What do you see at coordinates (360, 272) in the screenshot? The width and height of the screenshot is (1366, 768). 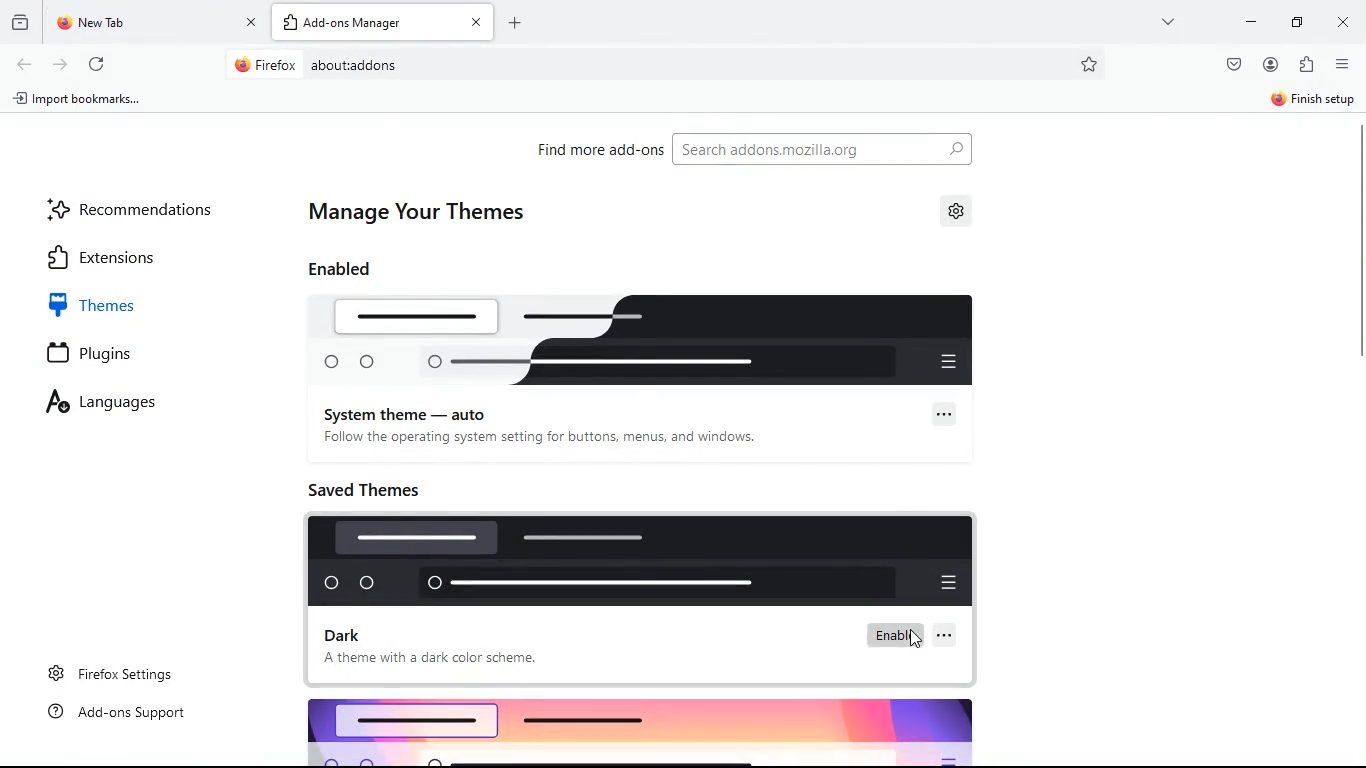 I see `enabled` at bounding box center [360, 272].